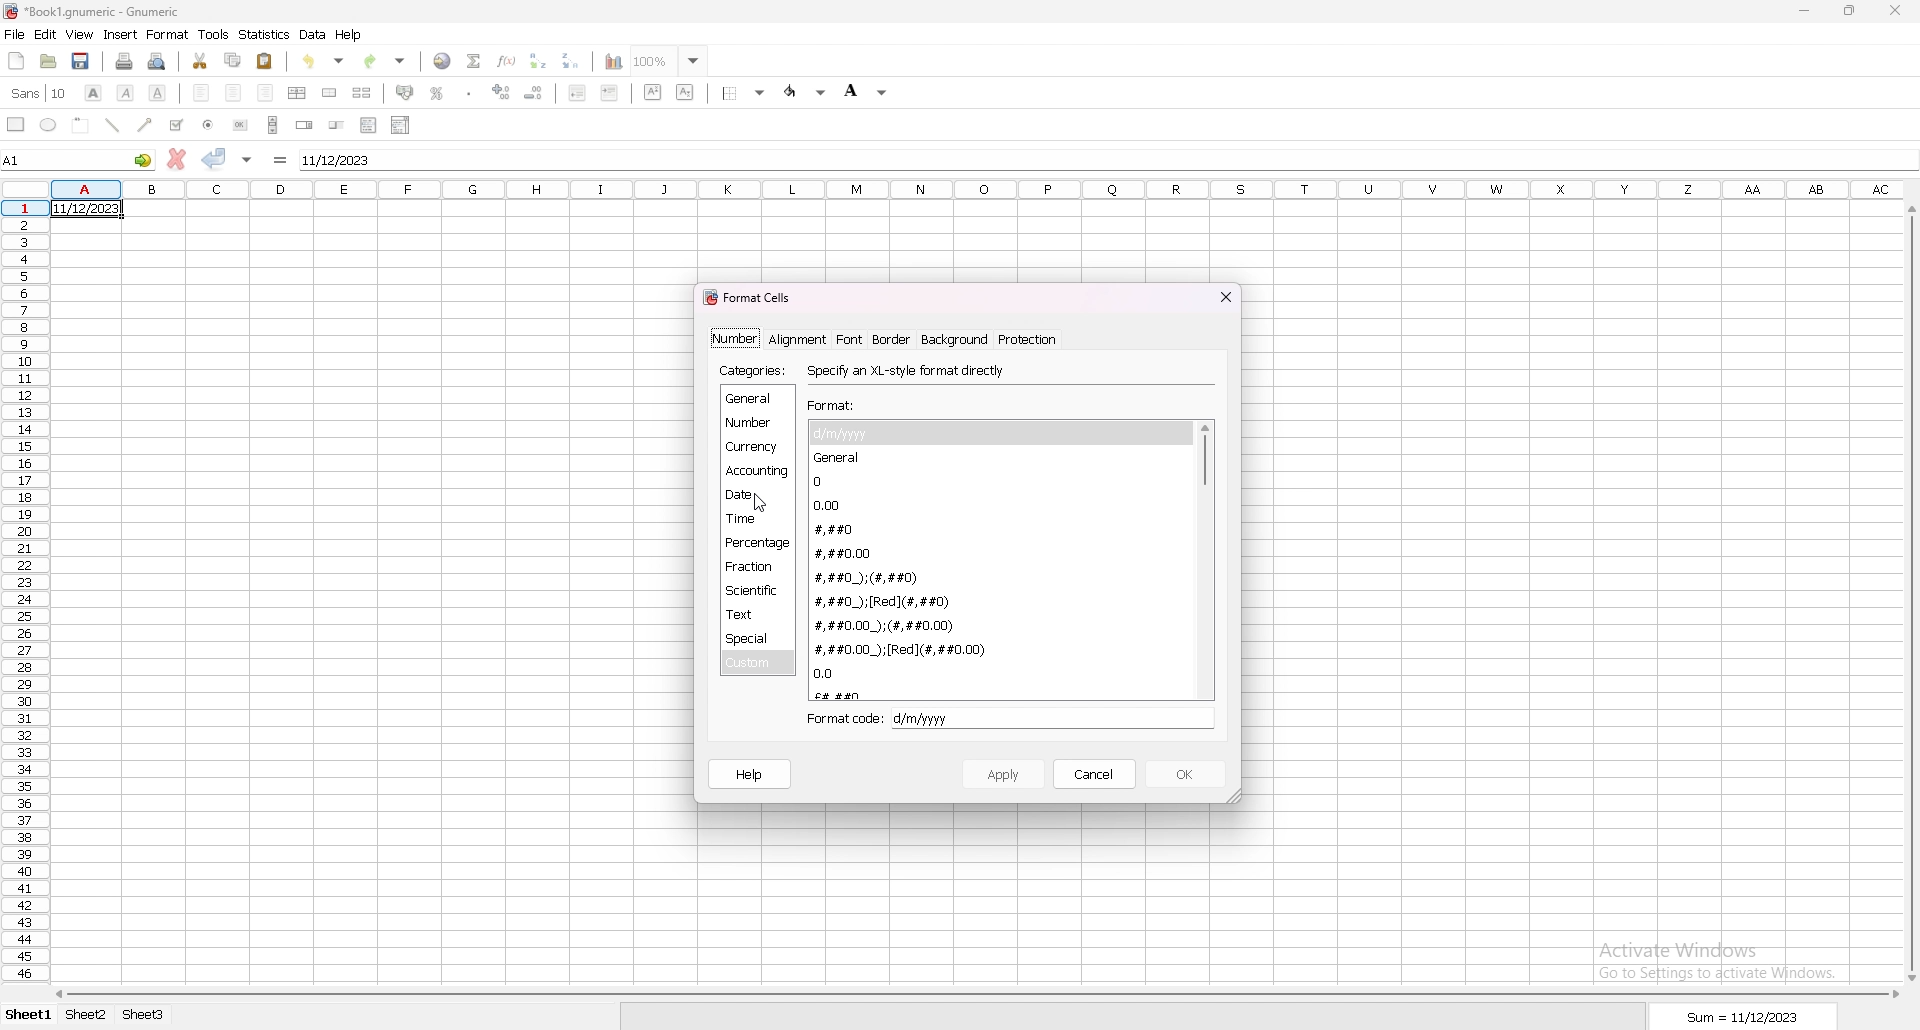  I want to click on sheet 3, so click(143, 1015).